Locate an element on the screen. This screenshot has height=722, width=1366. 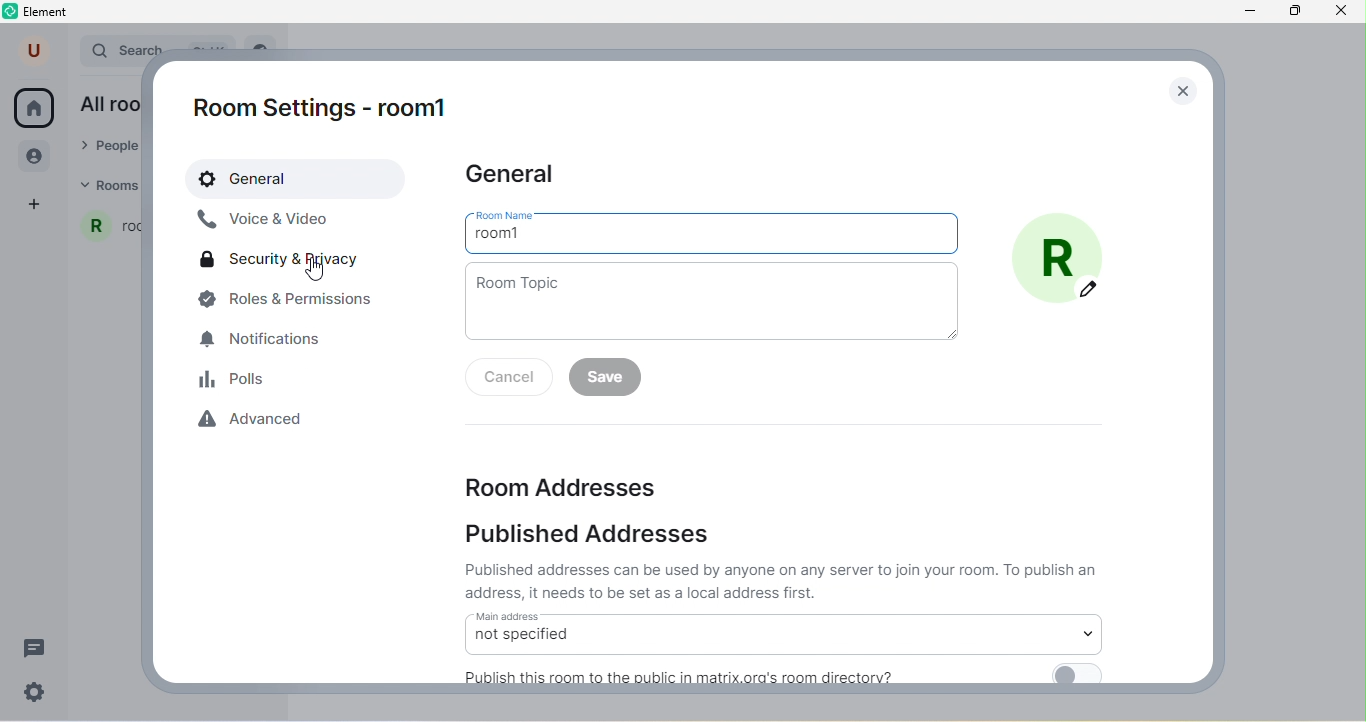
room topic is located at coordinates (536, 283).